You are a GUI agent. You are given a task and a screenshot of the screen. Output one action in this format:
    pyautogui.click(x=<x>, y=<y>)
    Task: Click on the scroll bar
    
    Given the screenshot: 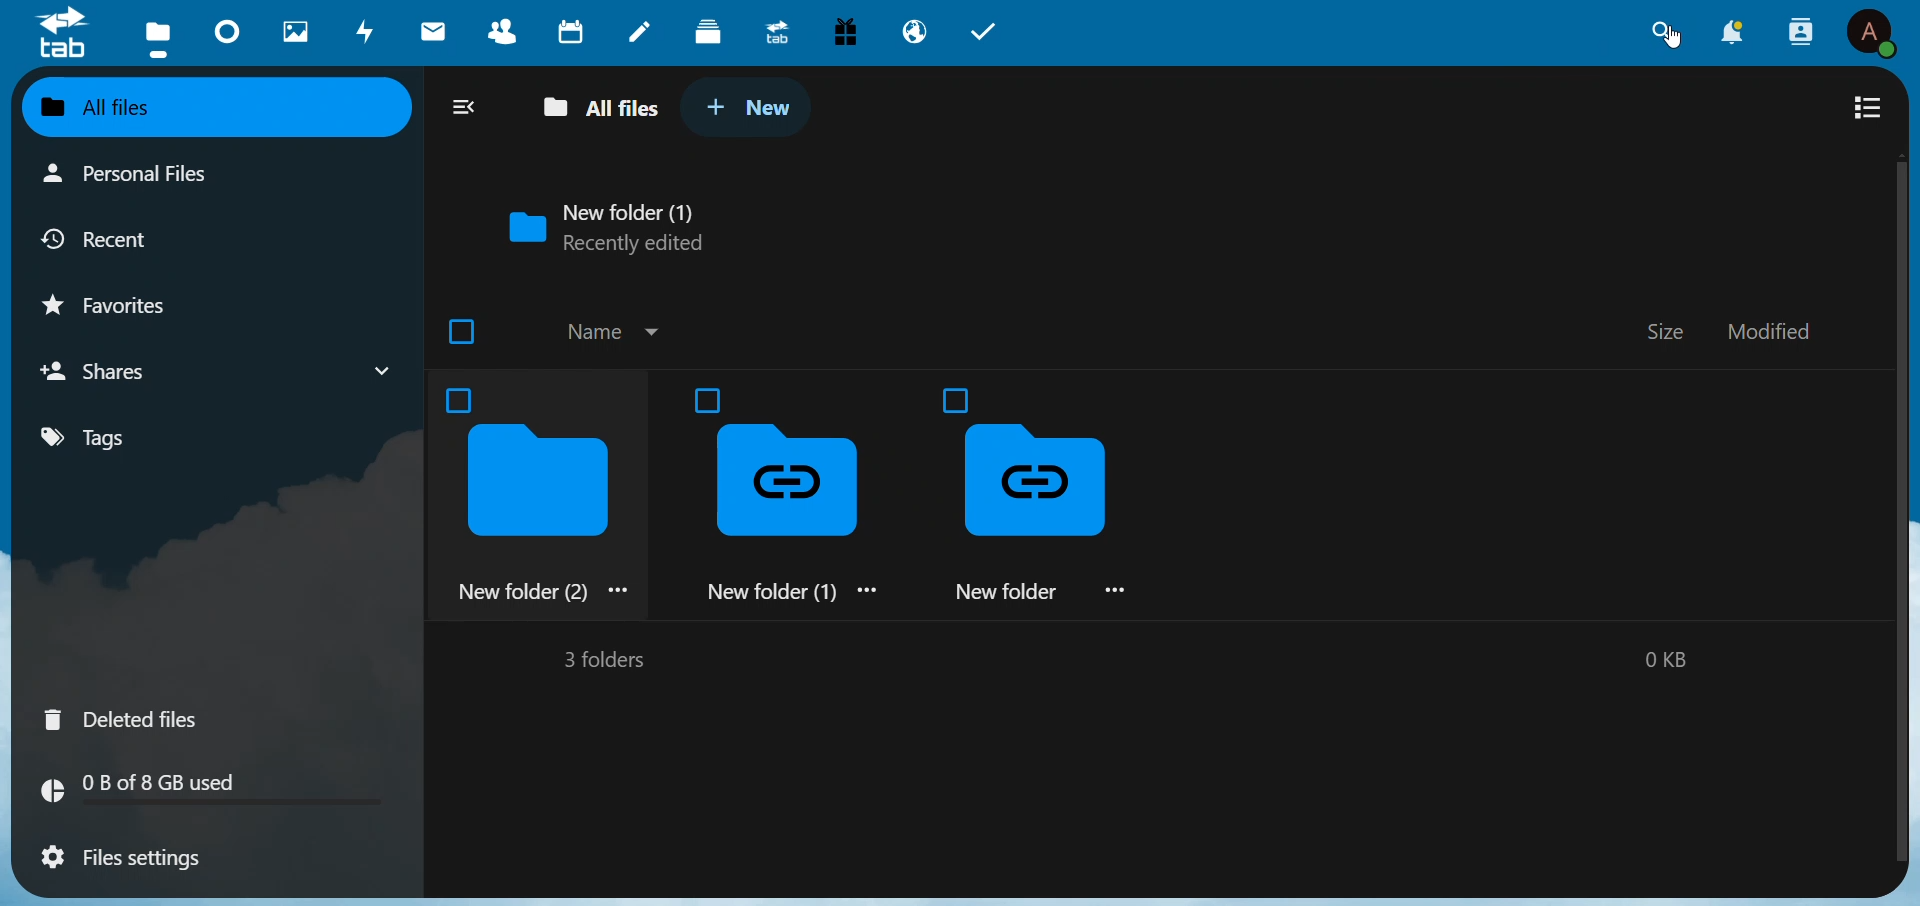 What is the action you would take?
    pyautogui.click(x=1898, y=506)
    